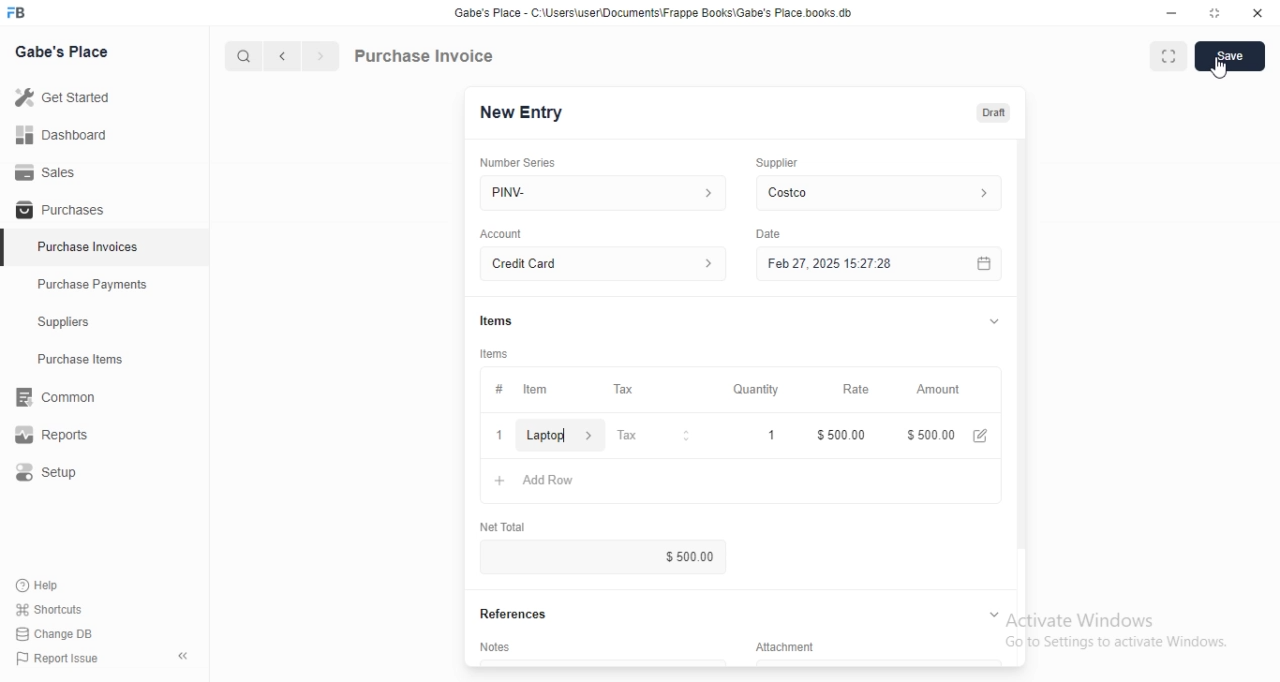 This screenshot has width=1280, height=682. Describe the element at coordinates (777, 163) in the screenshot. I see `Supplier` at that location.